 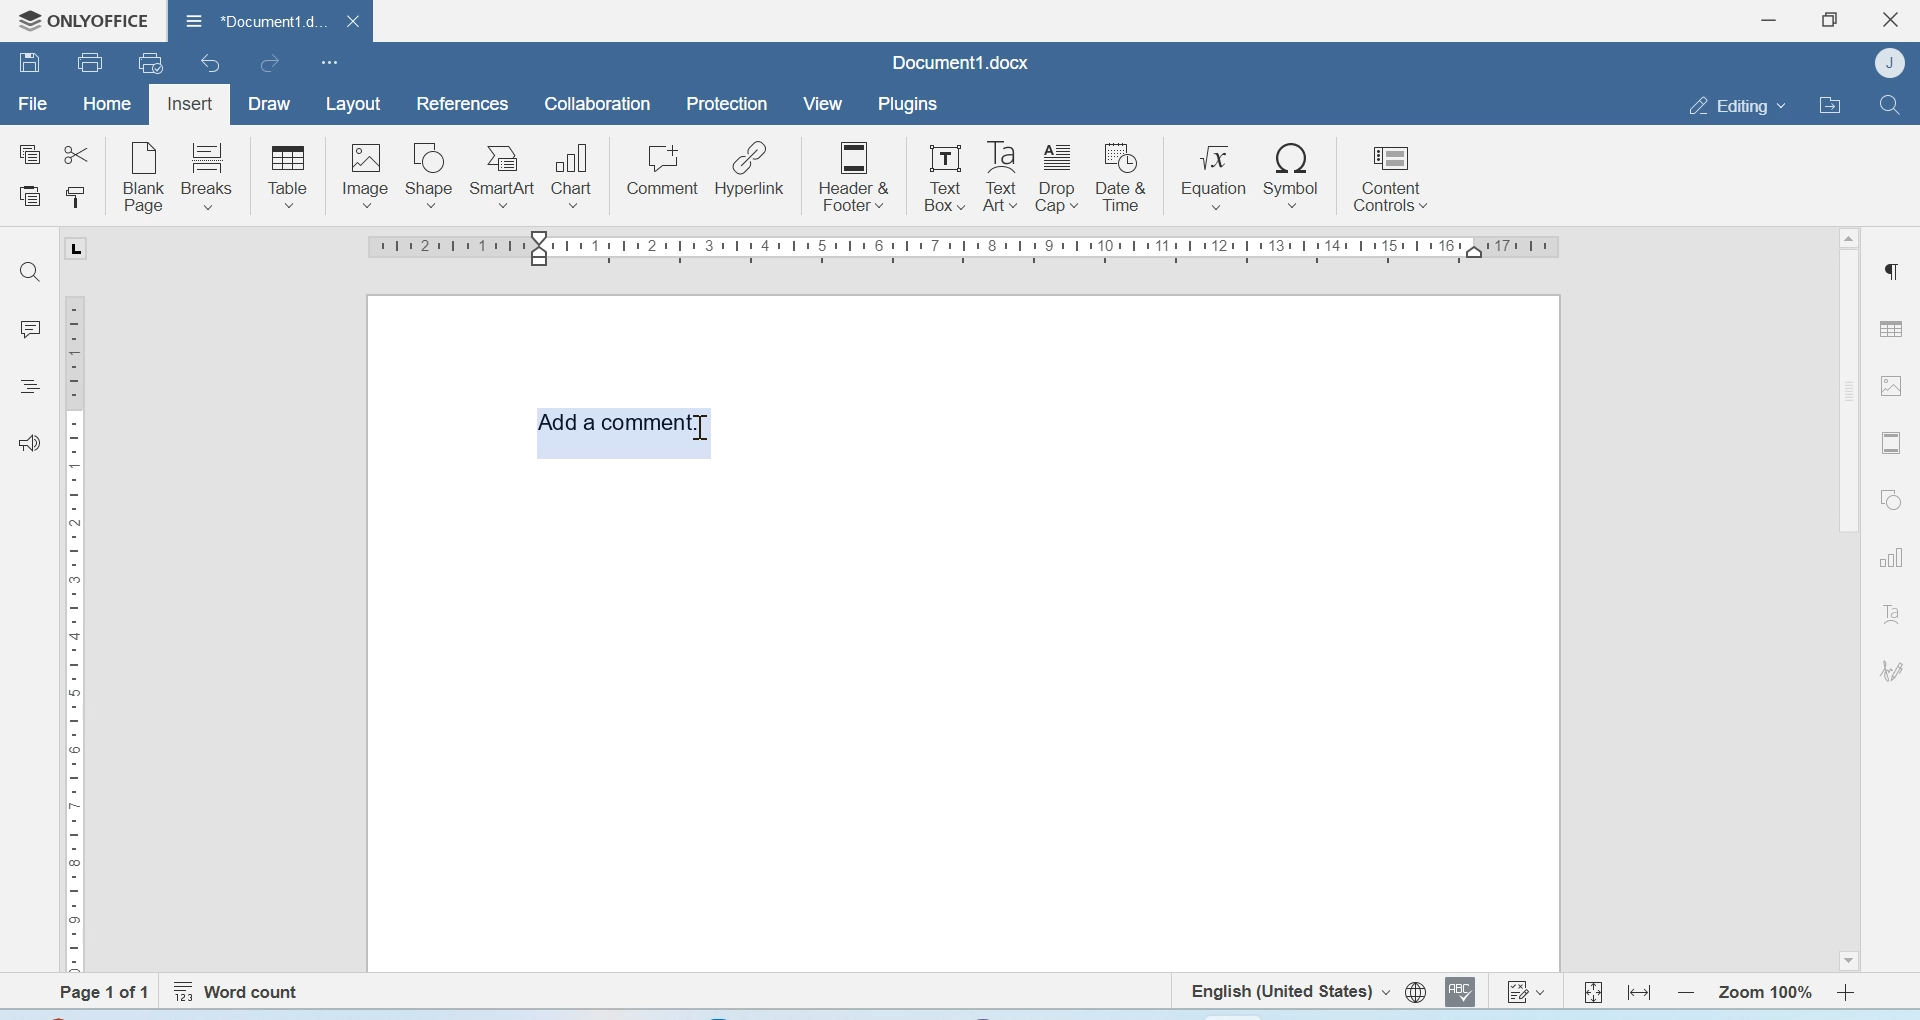 I want to click on Spell checking, so click(x=1460, y=991).